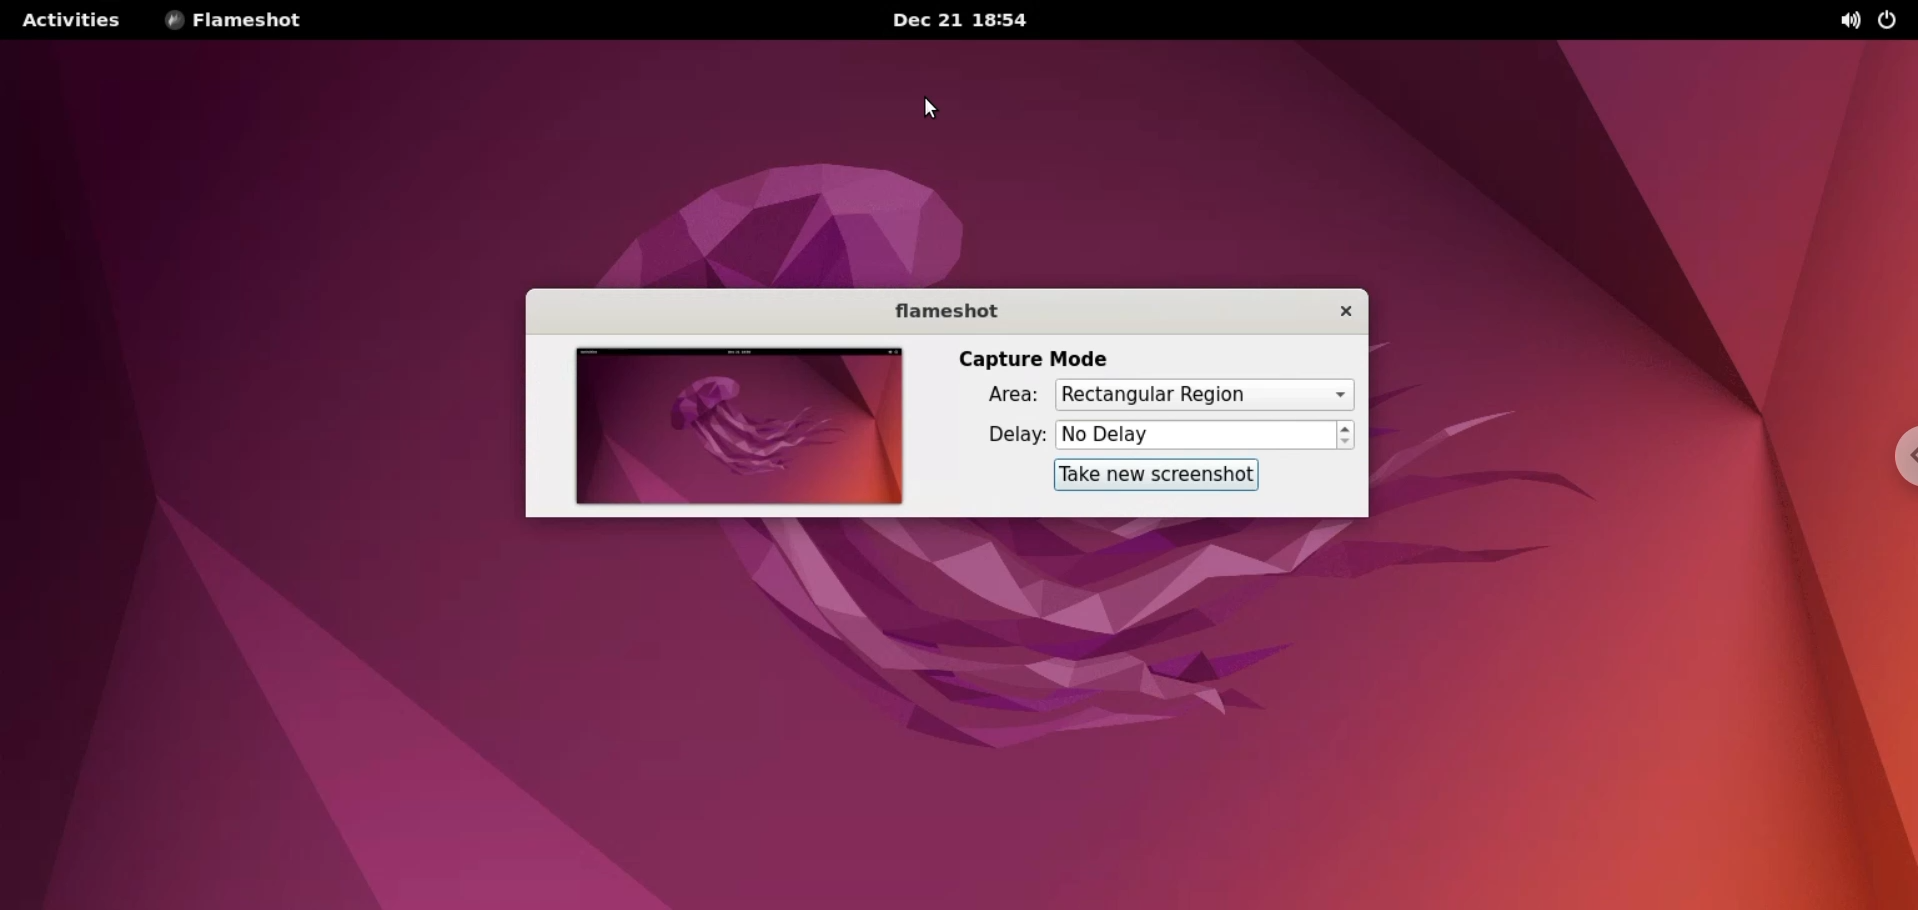  I want to click on close, so click(1338, 311).